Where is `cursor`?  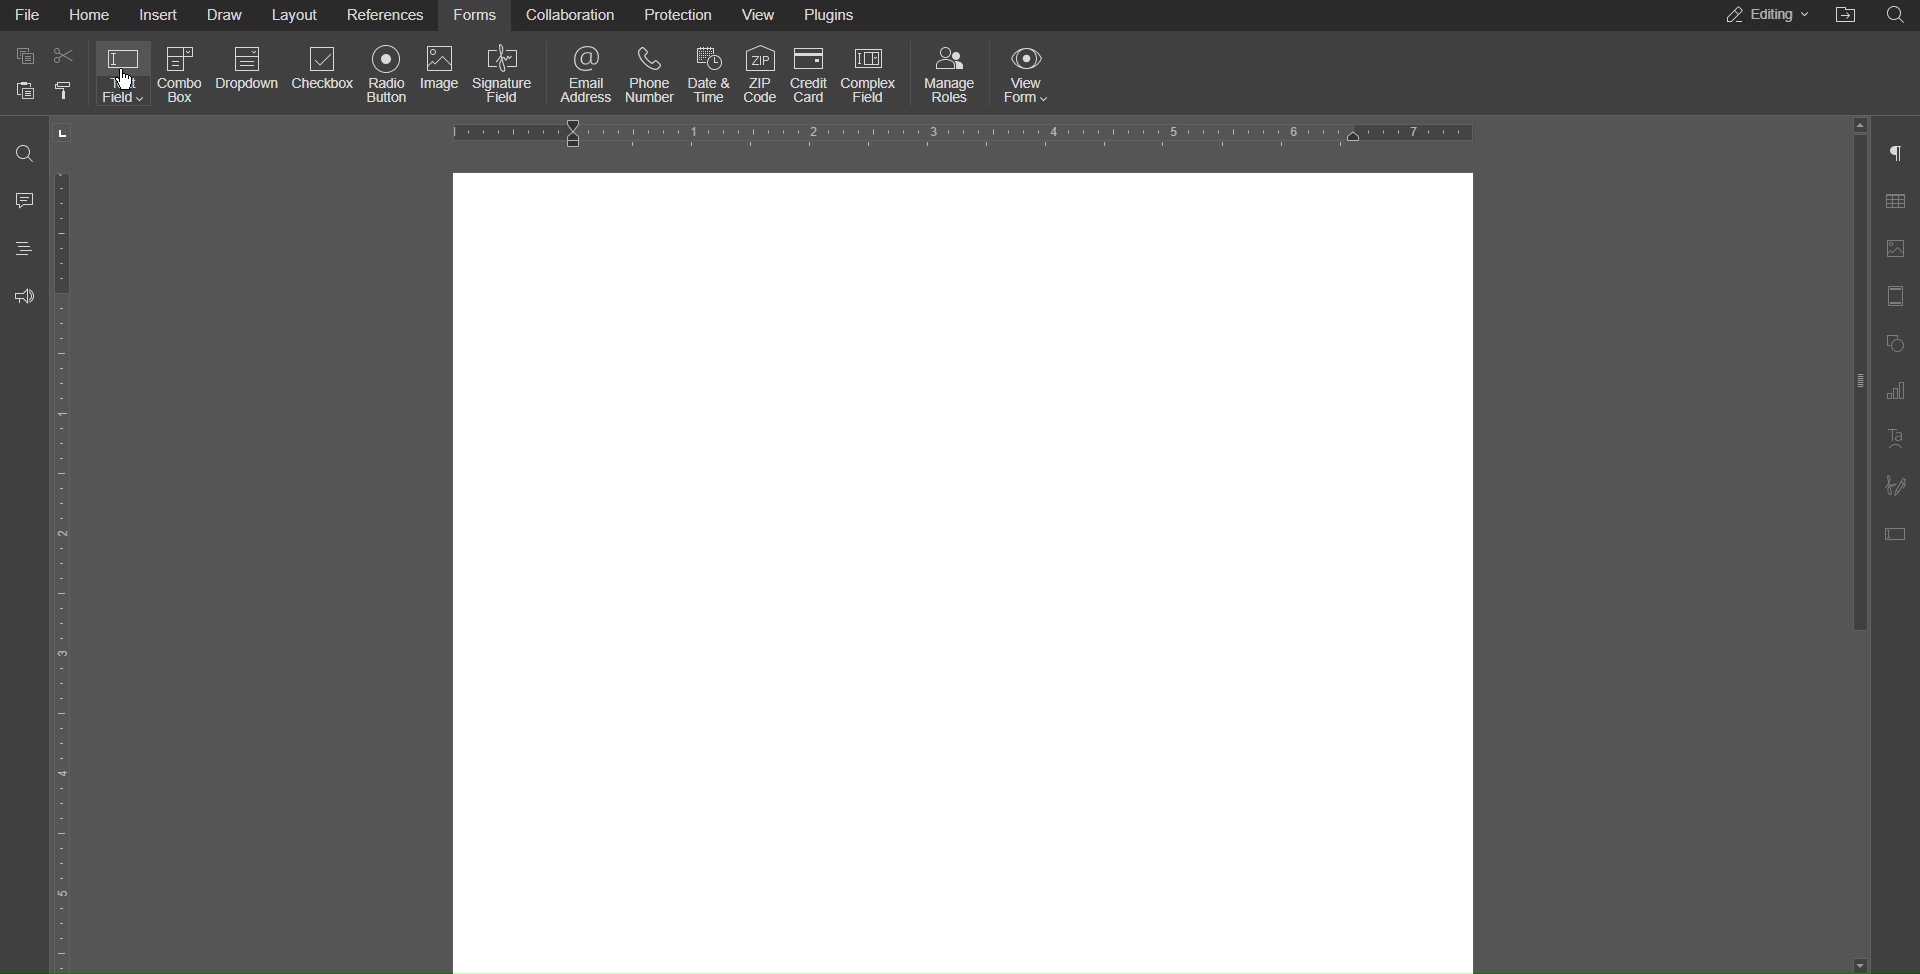
cursor is located at coordinates (126, 81).